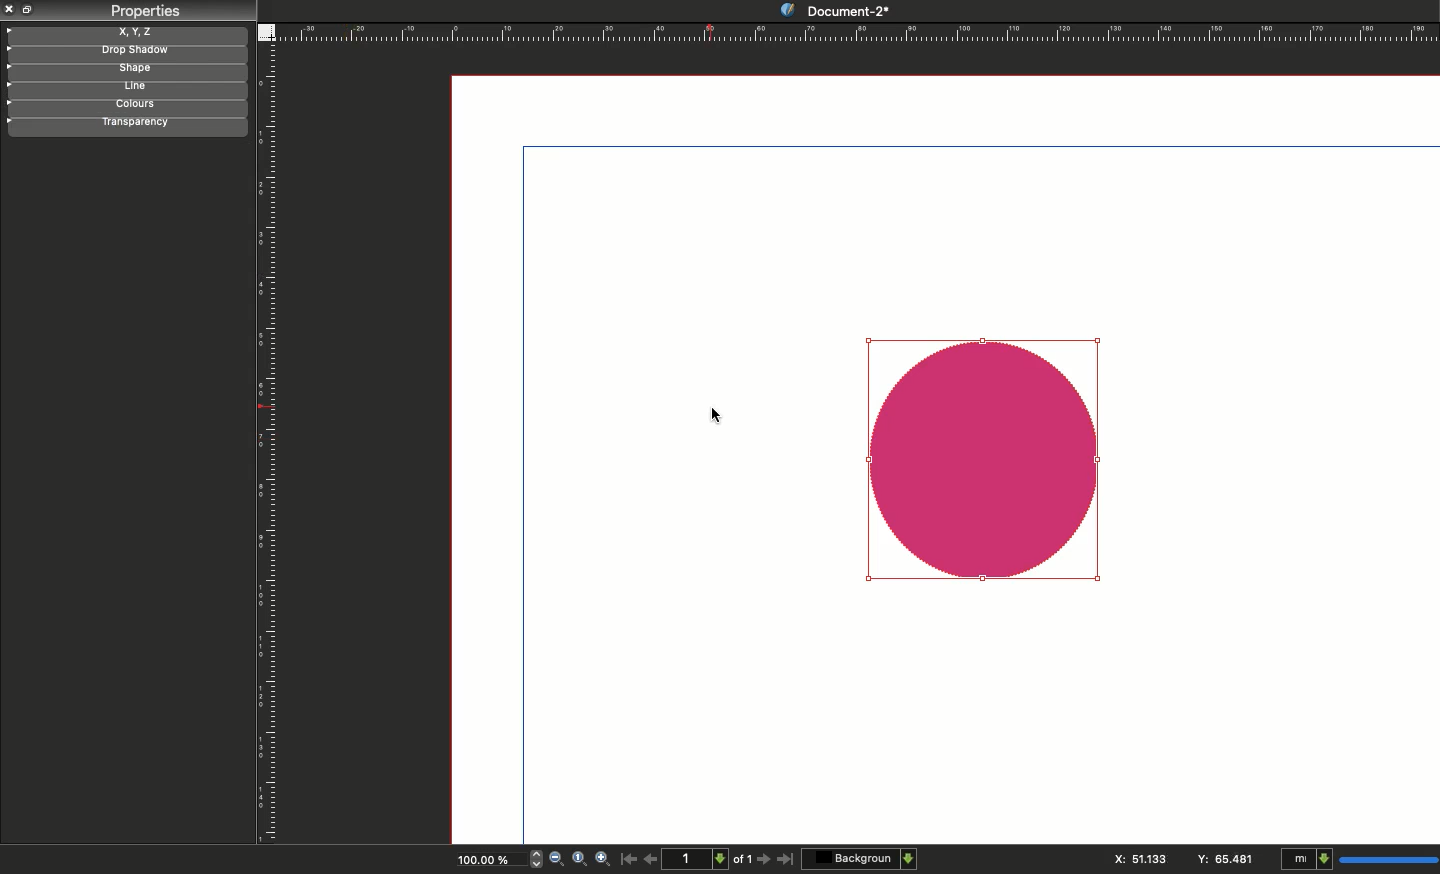 Image resolution: width=1440 pixels, height=874 pixels. I want to click on Collapse, so click(30, 9).